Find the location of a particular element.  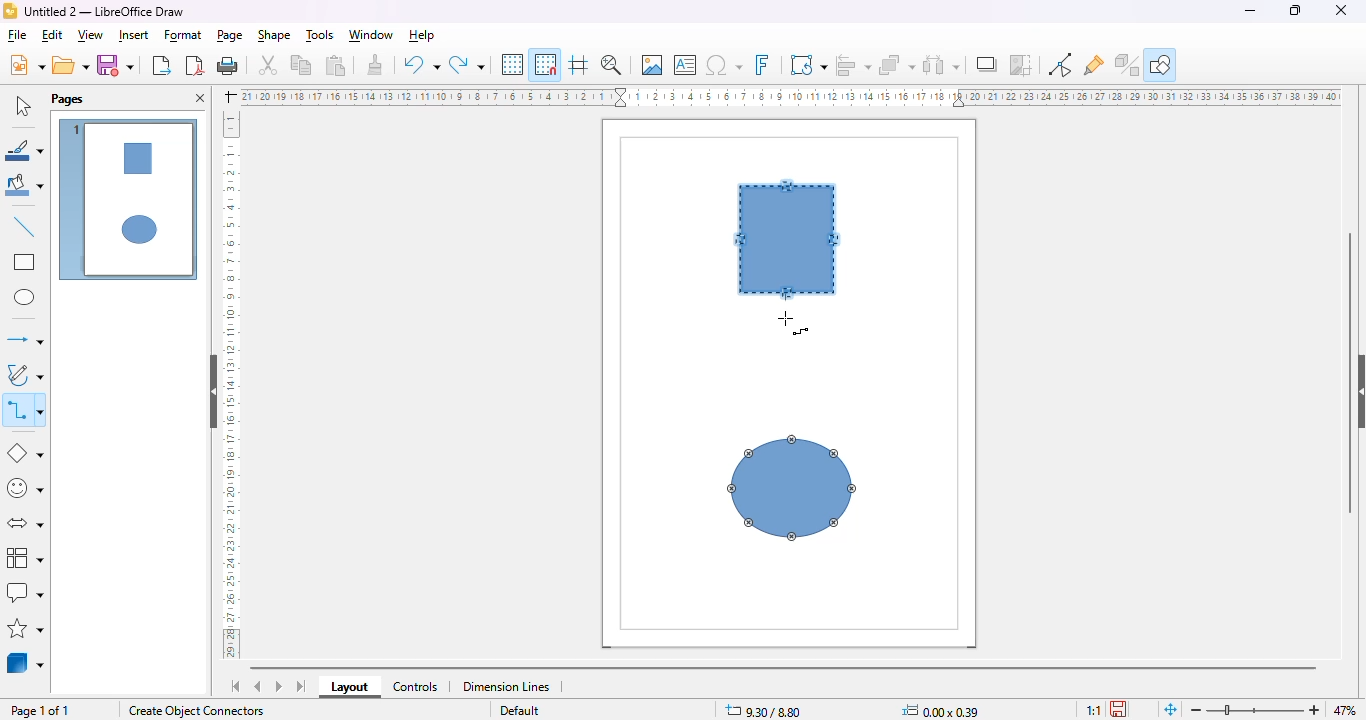

copy is located at coordinates (301, 65).